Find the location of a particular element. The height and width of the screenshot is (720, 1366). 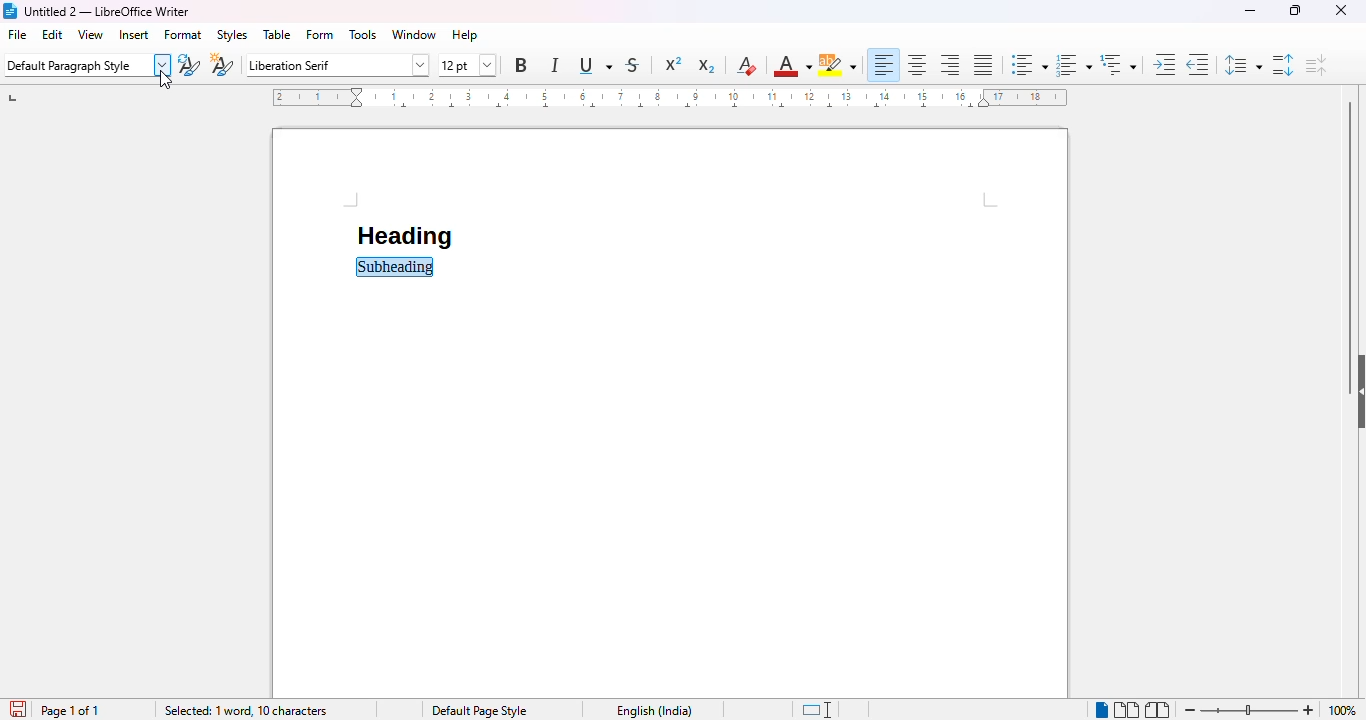

minimize is located at coordinates (1250, 11).